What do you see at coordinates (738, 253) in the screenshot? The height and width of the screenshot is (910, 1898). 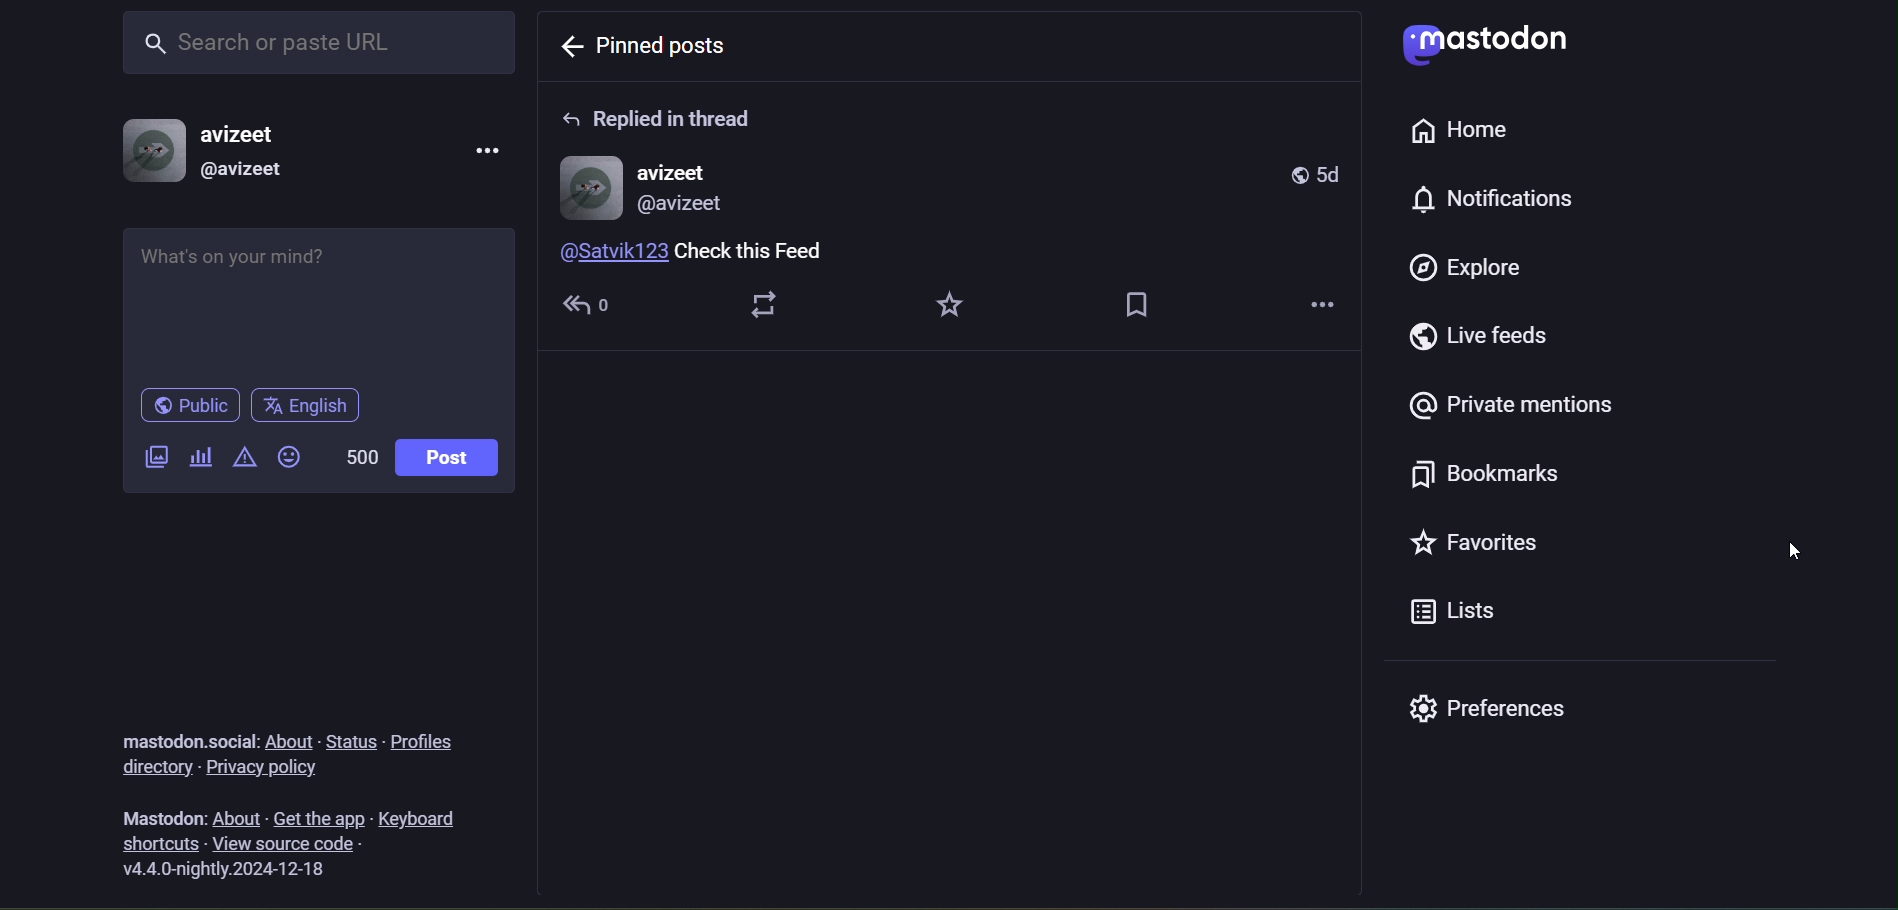 I see `Pinned Post` at bounding box center [738, 253].